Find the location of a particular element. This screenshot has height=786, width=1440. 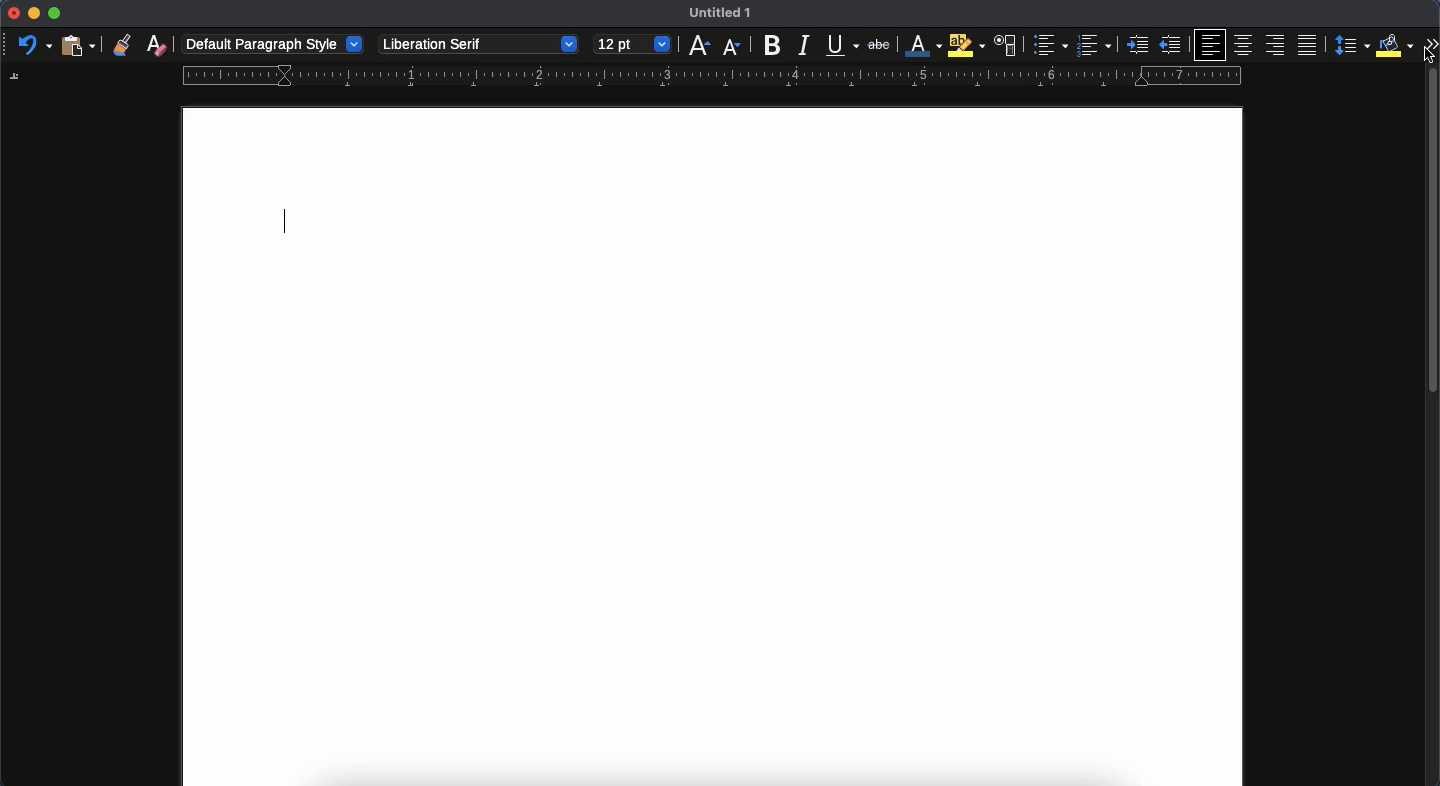

indented is located at coordinates (1136, 47).